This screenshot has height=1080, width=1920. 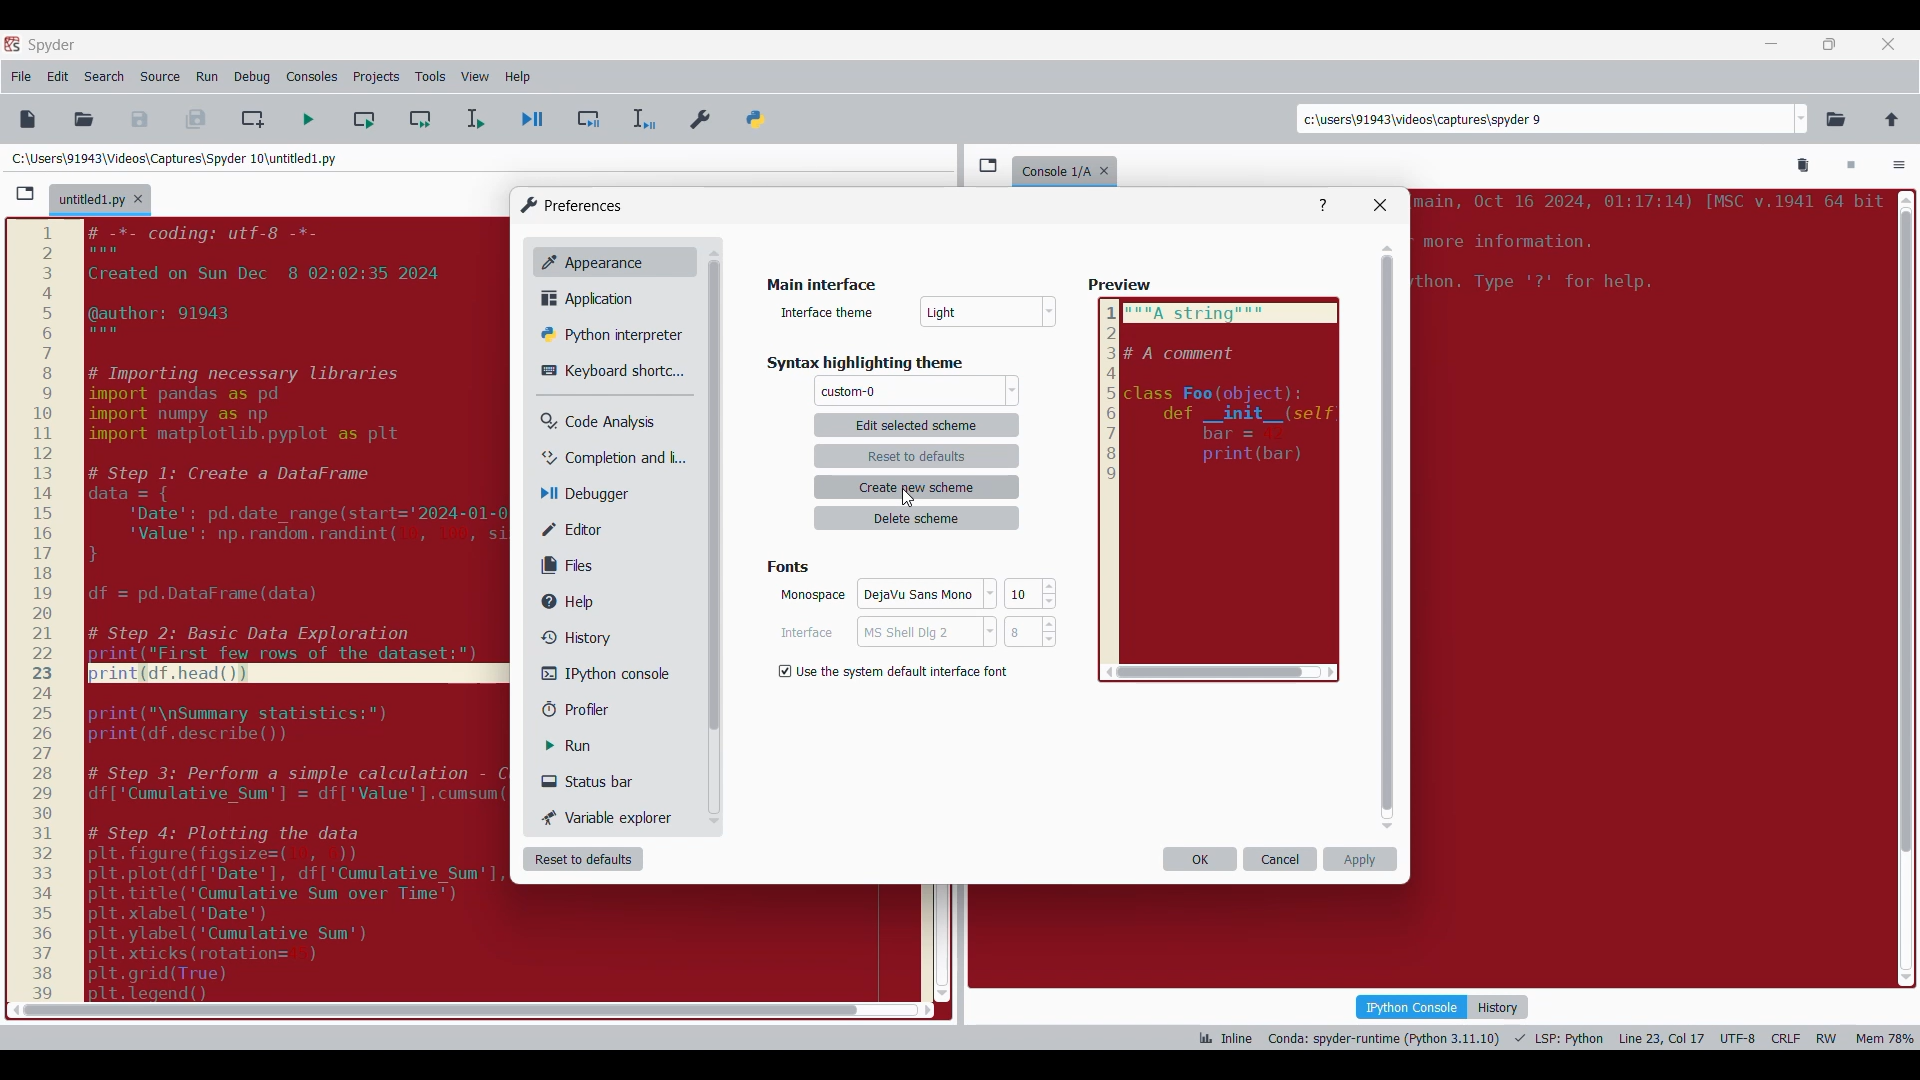 What do you see at coordinates (759, 115) in the screenshot?
I see `PYTHONPATH manager` at bounding box center [759, 115].